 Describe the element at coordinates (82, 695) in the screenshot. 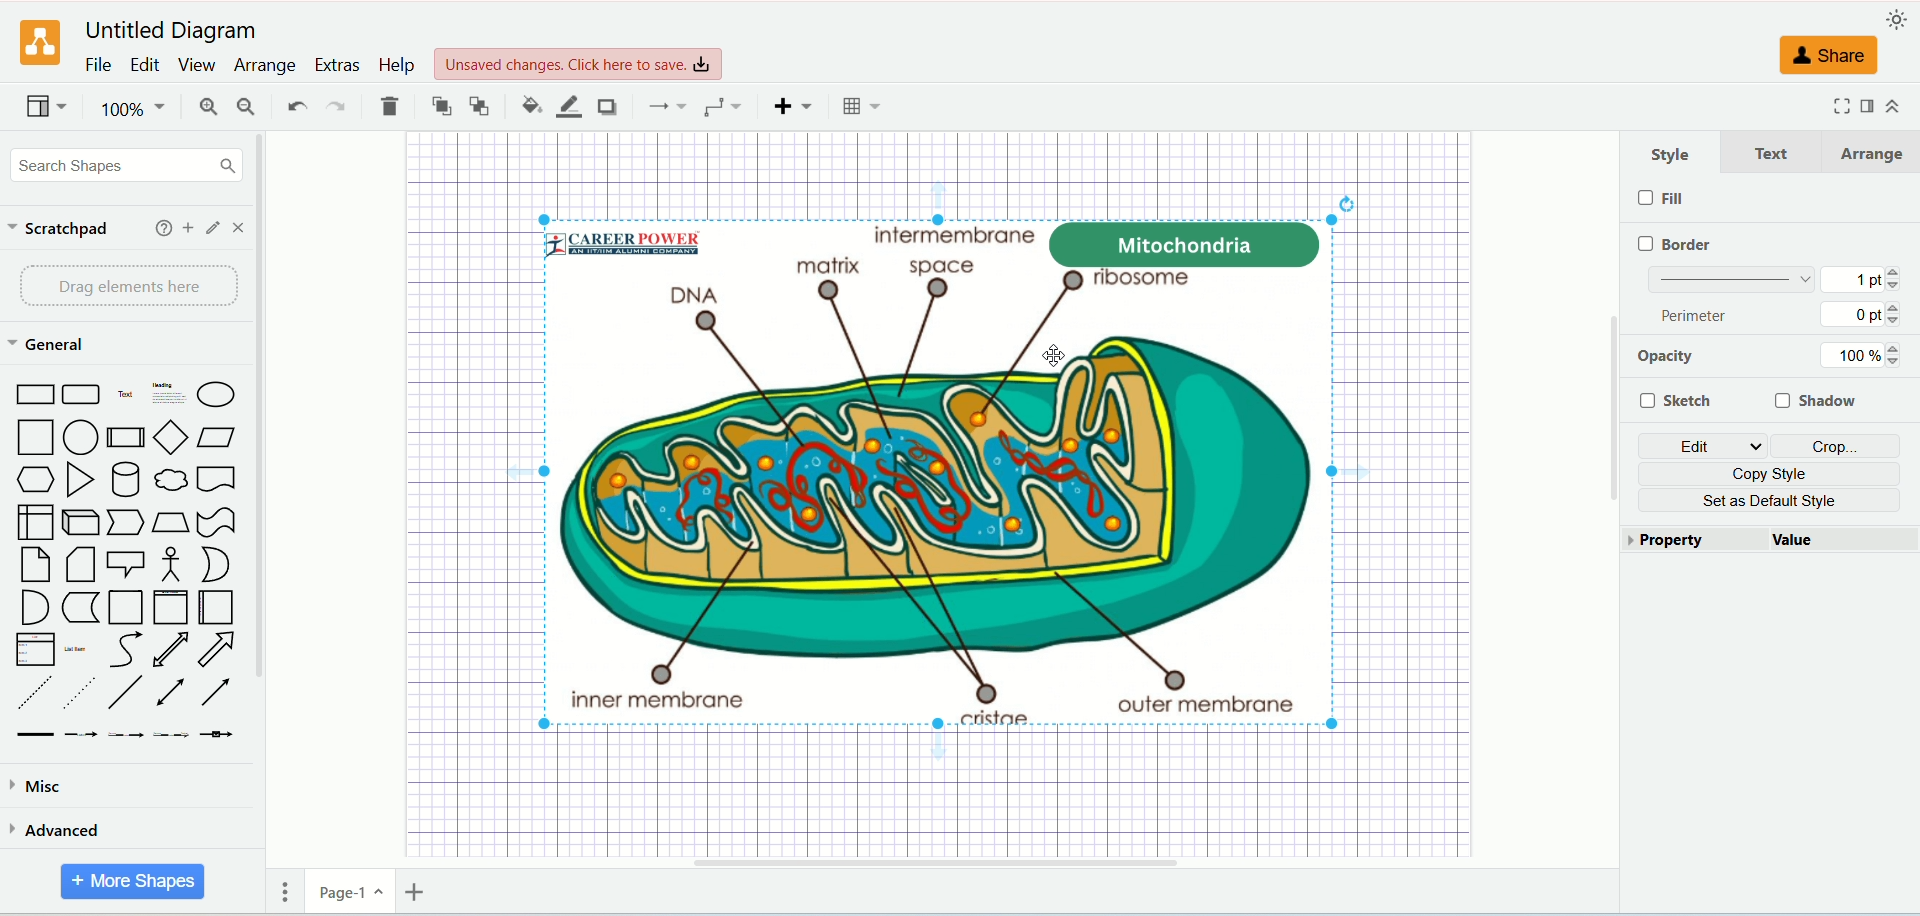

I see `Dotted Line` at that location.